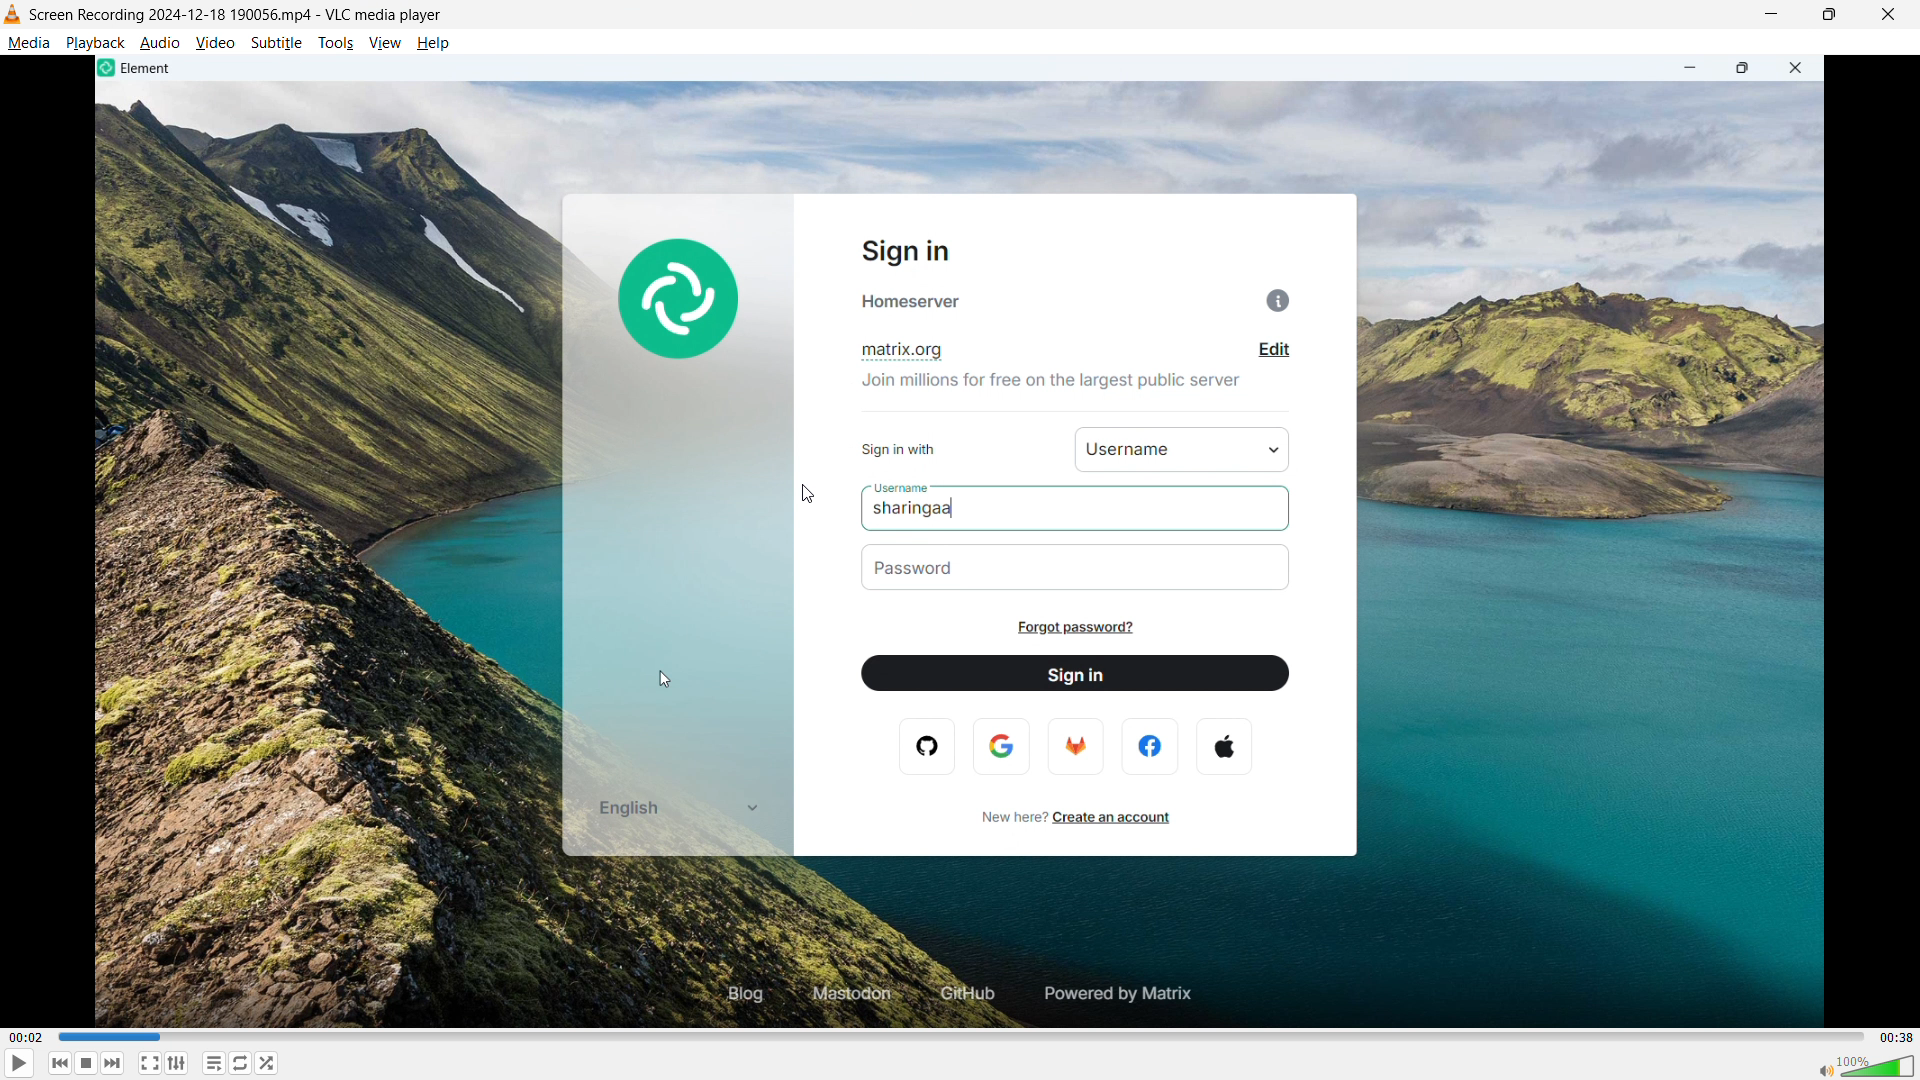  I want to click on Show advanced settings , so click(188, 1064).